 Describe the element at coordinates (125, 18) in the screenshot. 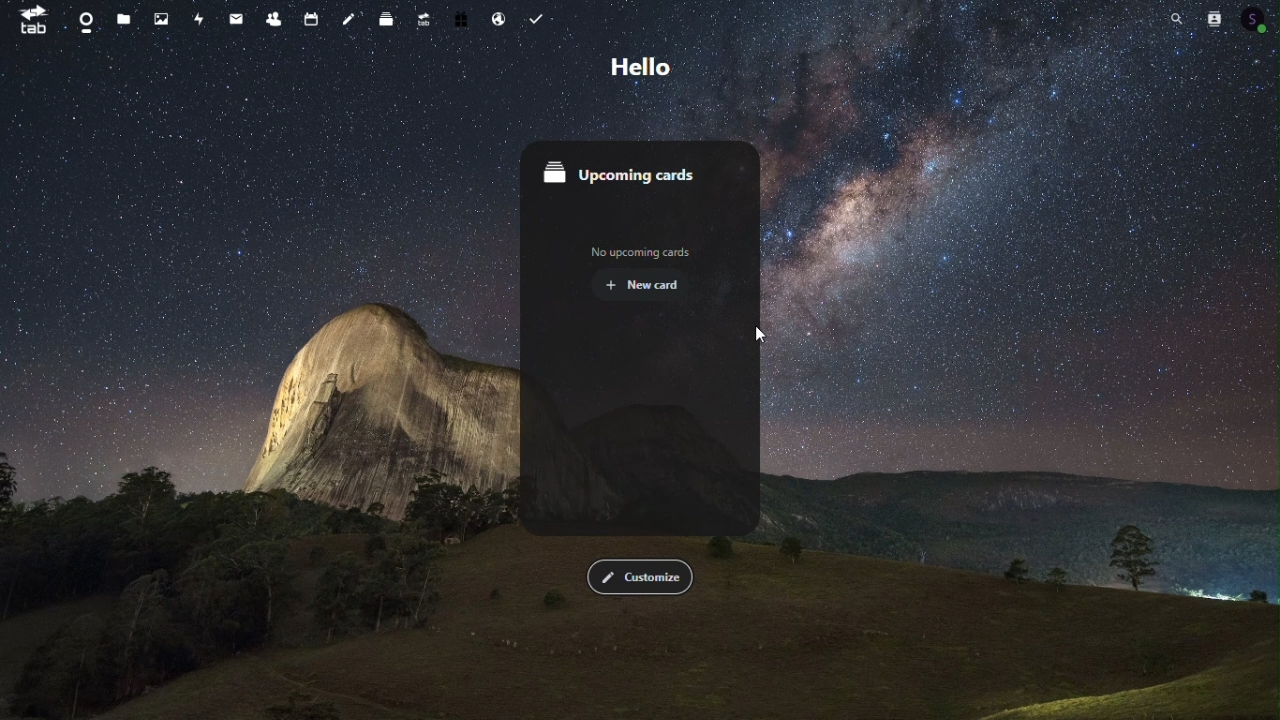

I see `Files` at that location.